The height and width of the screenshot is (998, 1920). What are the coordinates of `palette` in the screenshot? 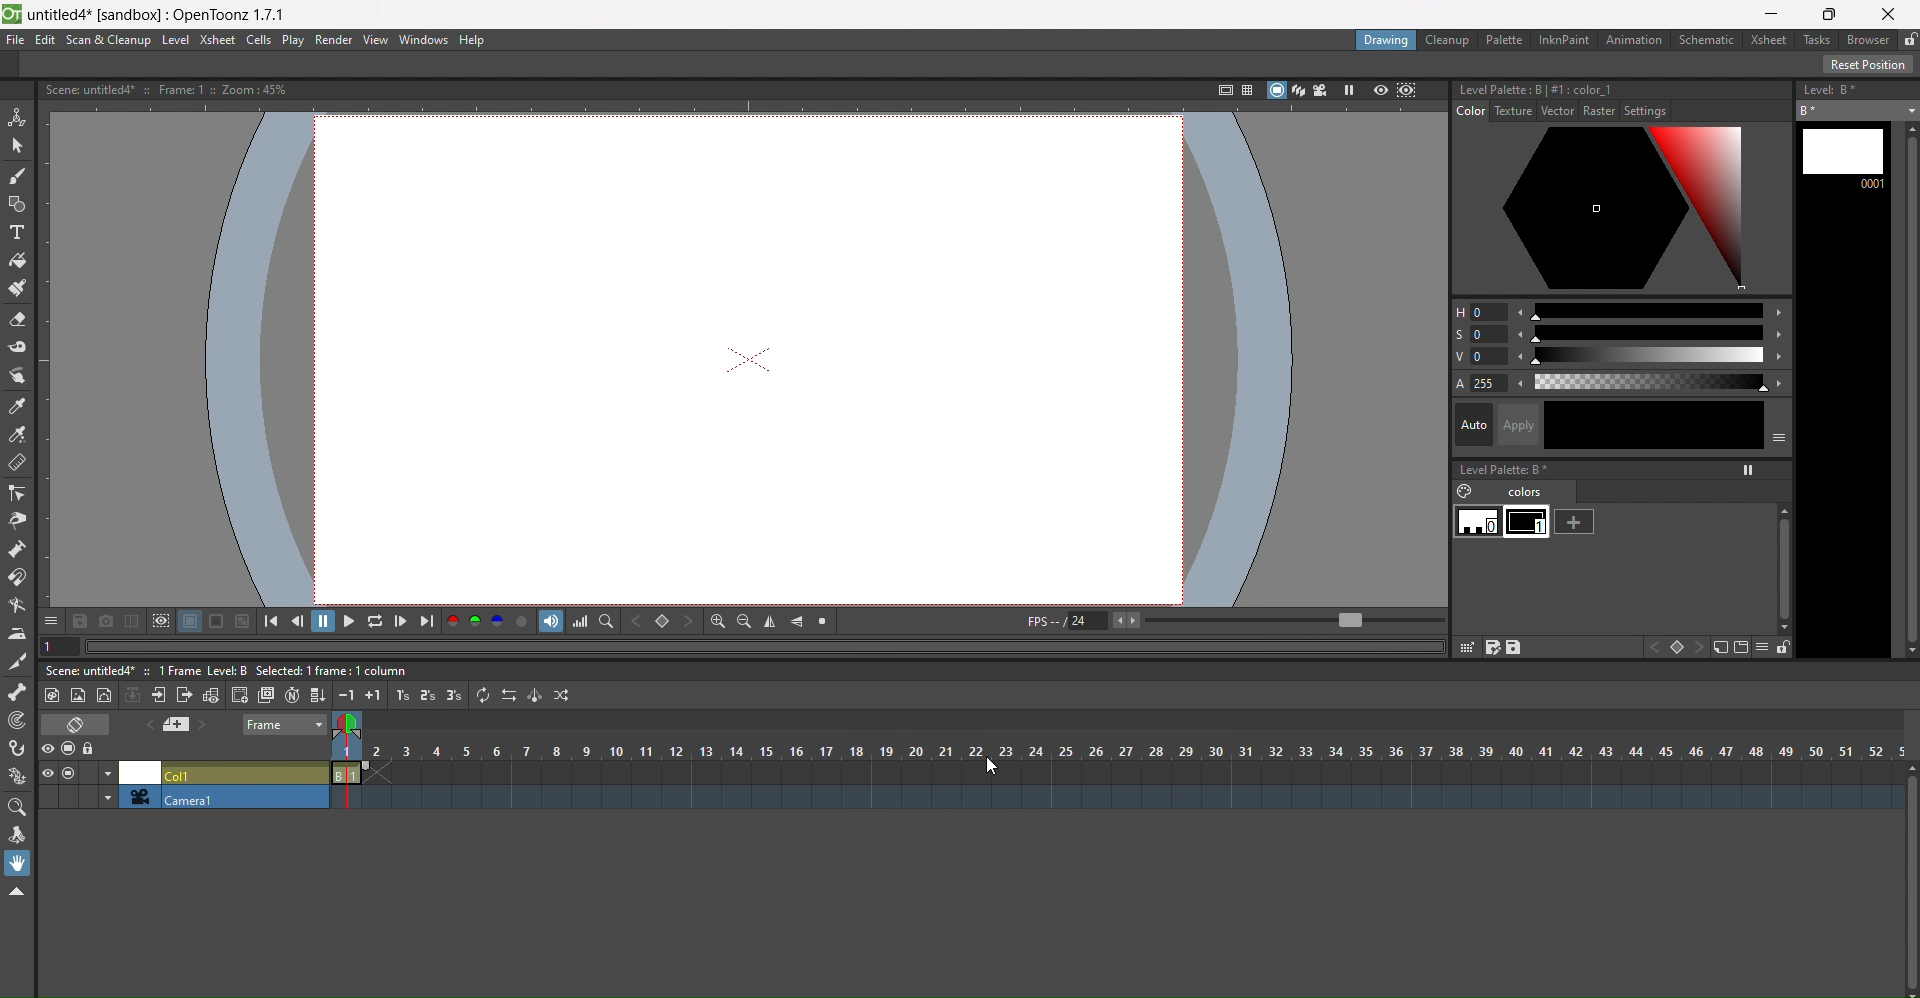 It's located at (1502, 39).